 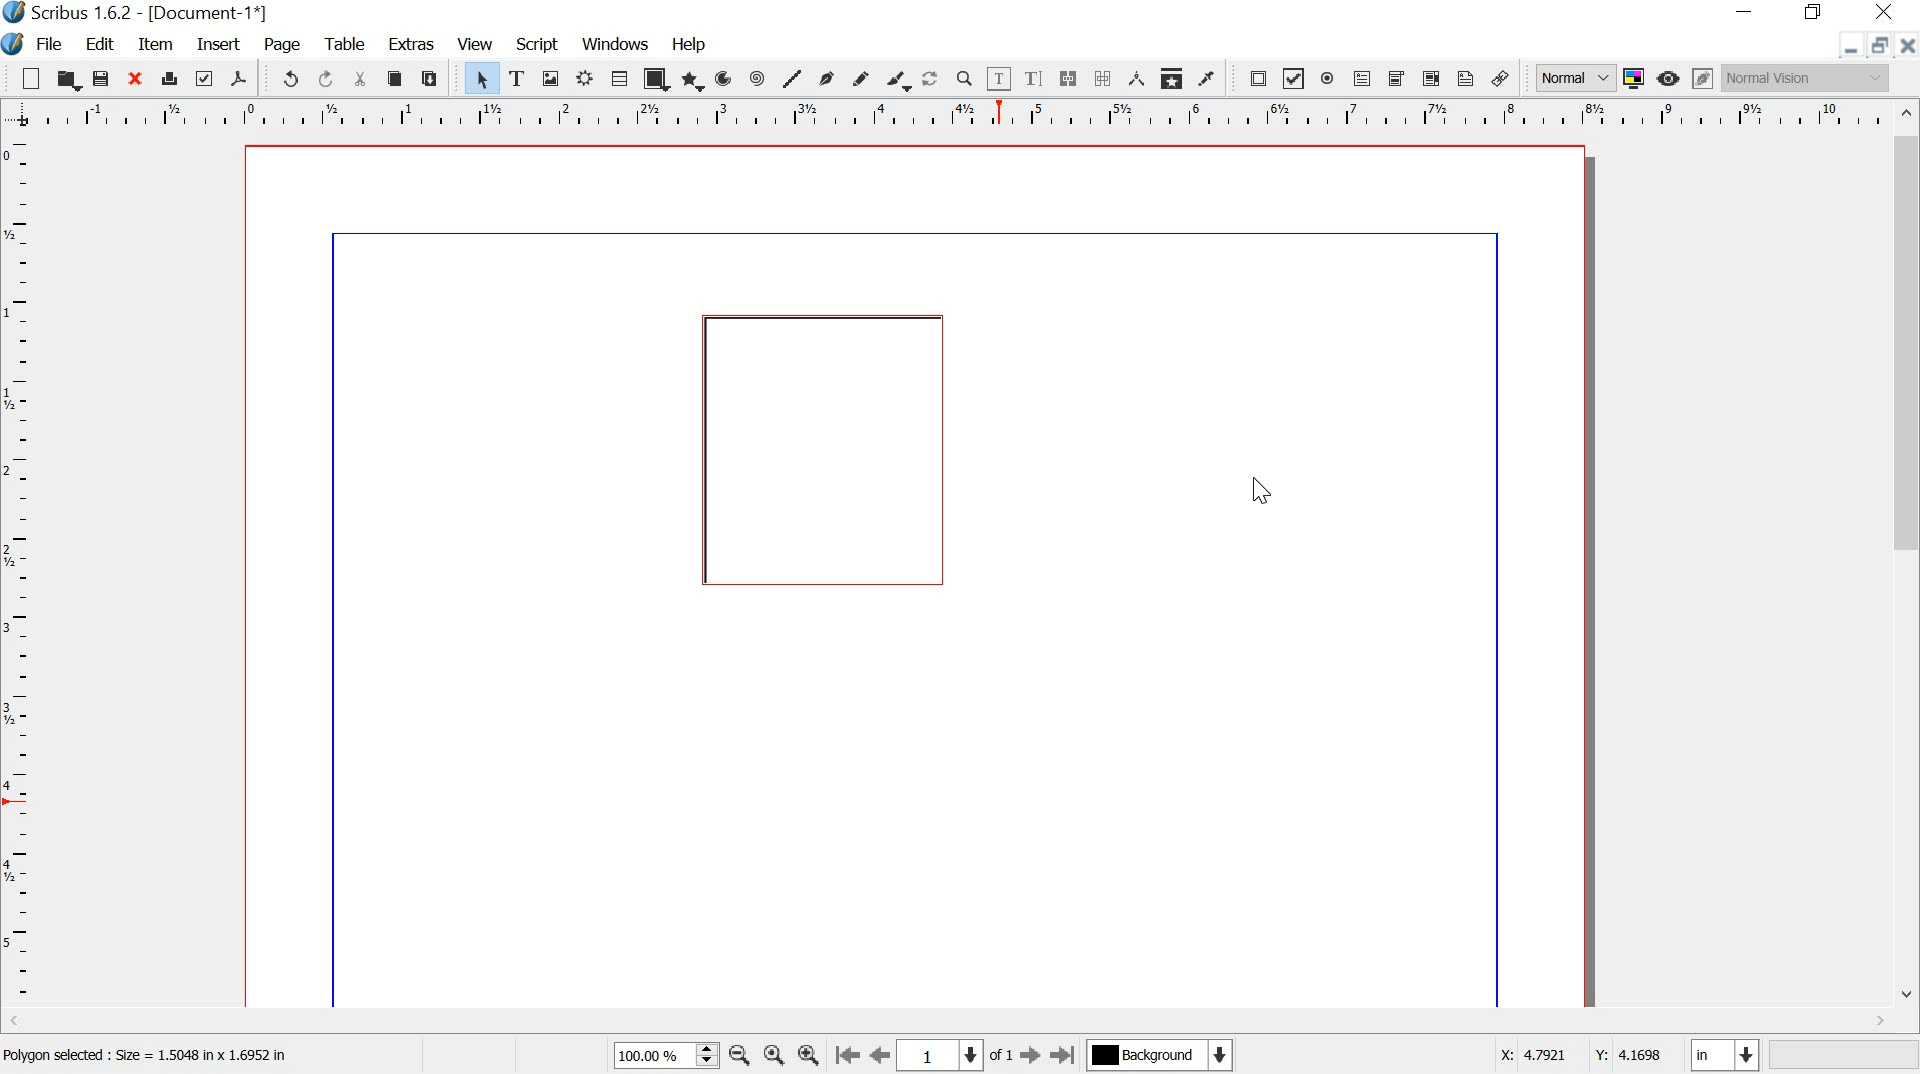 What do you see at coordinates (1637, 78) in the screenshot?
I see `toggle color management system` at bounding box center [1637, 78].